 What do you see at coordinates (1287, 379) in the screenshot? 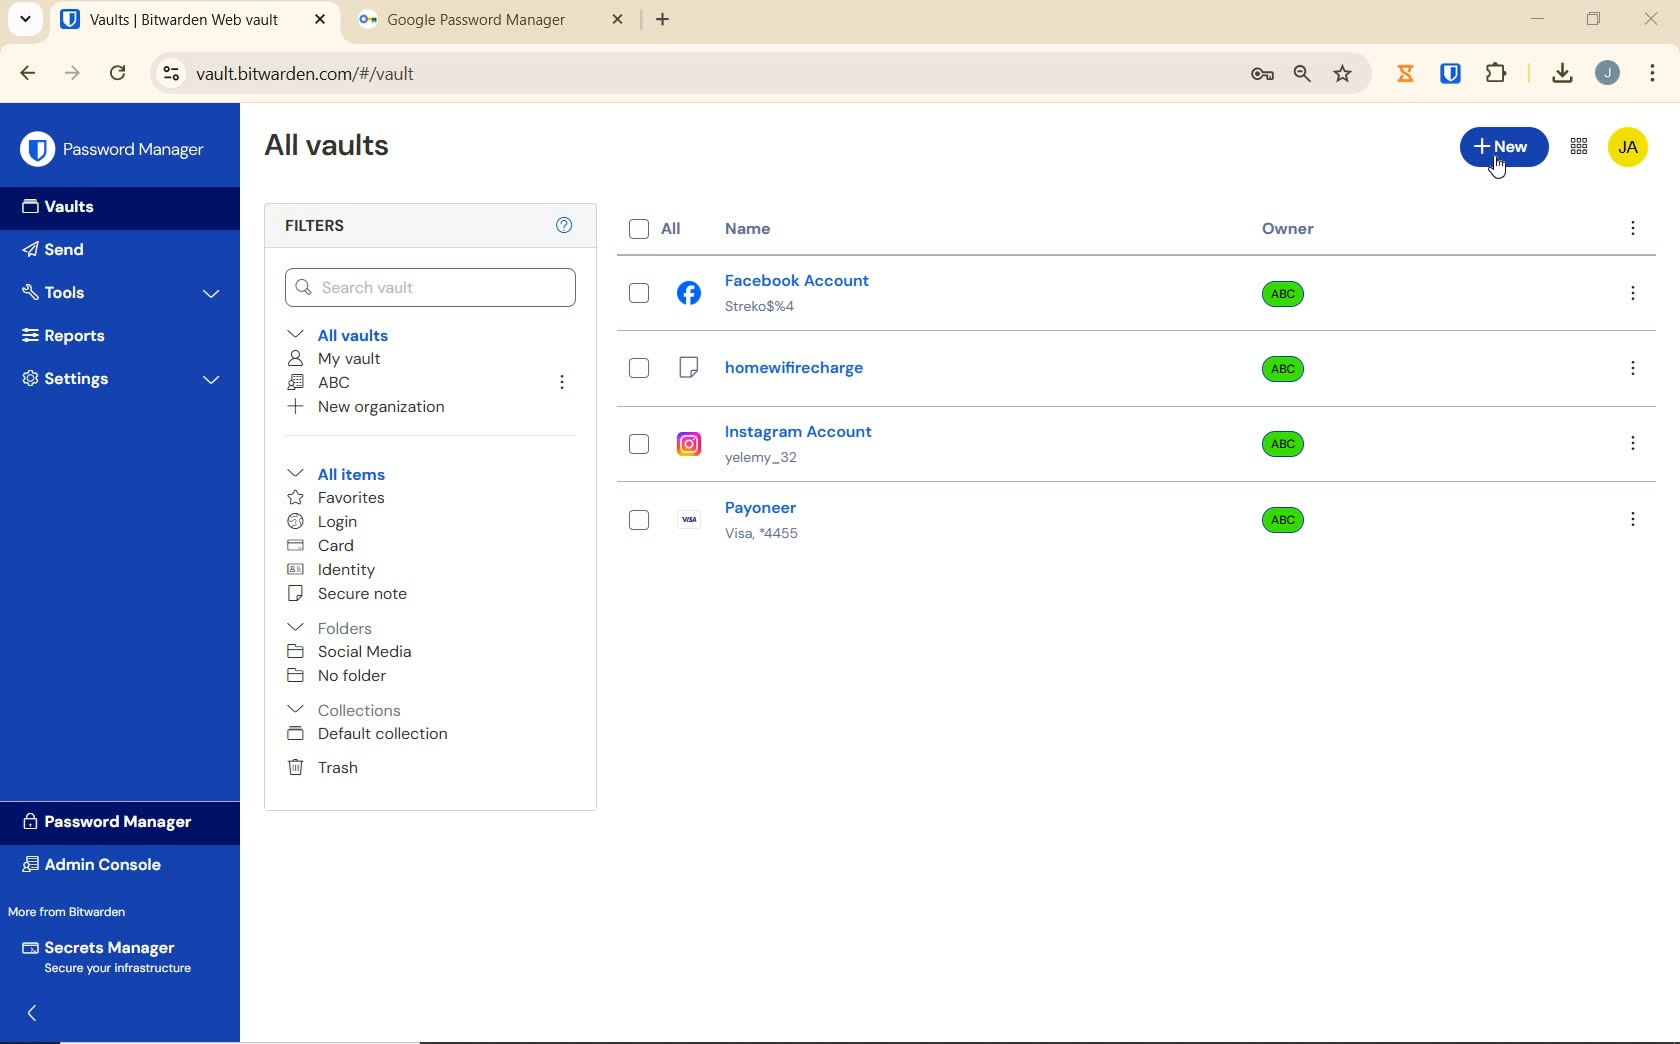
I see `Owner organization` at bounding box center [1287, 379].